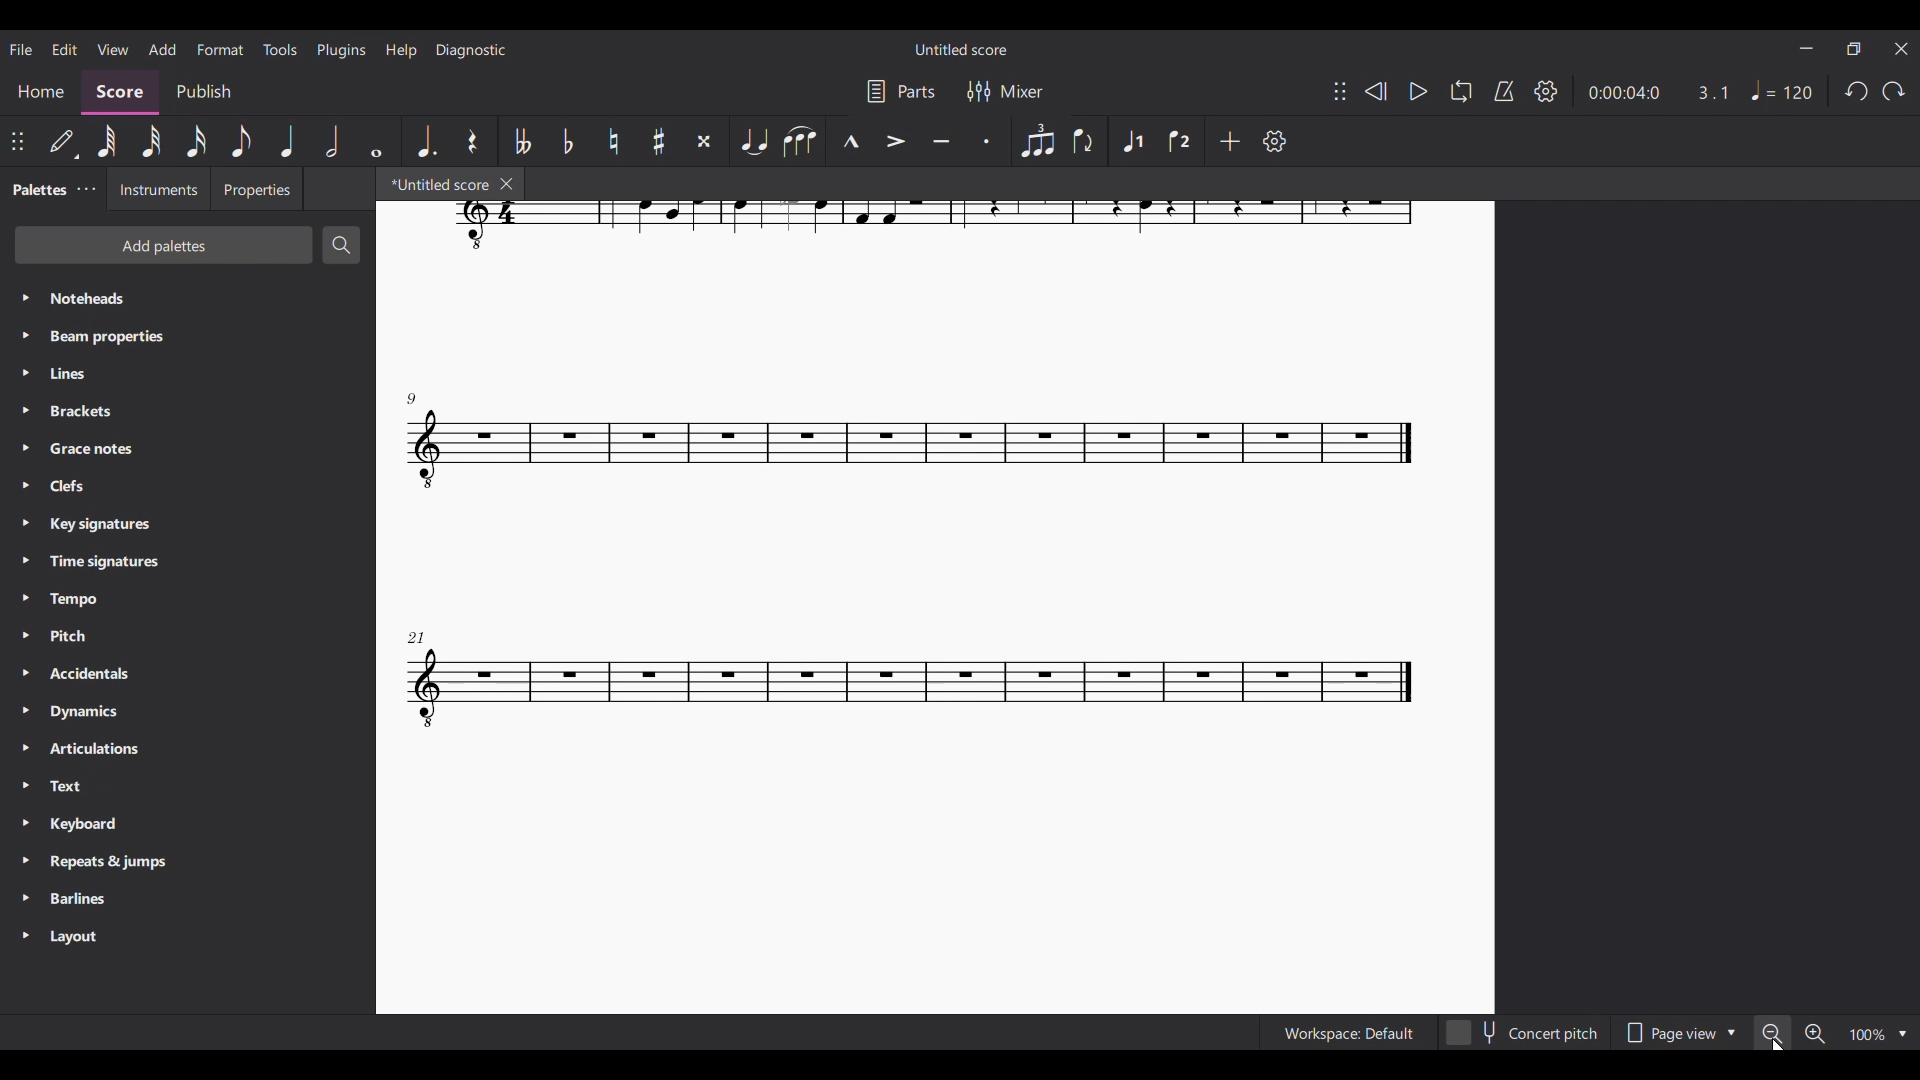 Image resolution: width=1920 pixels, height=1080 pixels. I want to click on Accent, so click(896, 141).